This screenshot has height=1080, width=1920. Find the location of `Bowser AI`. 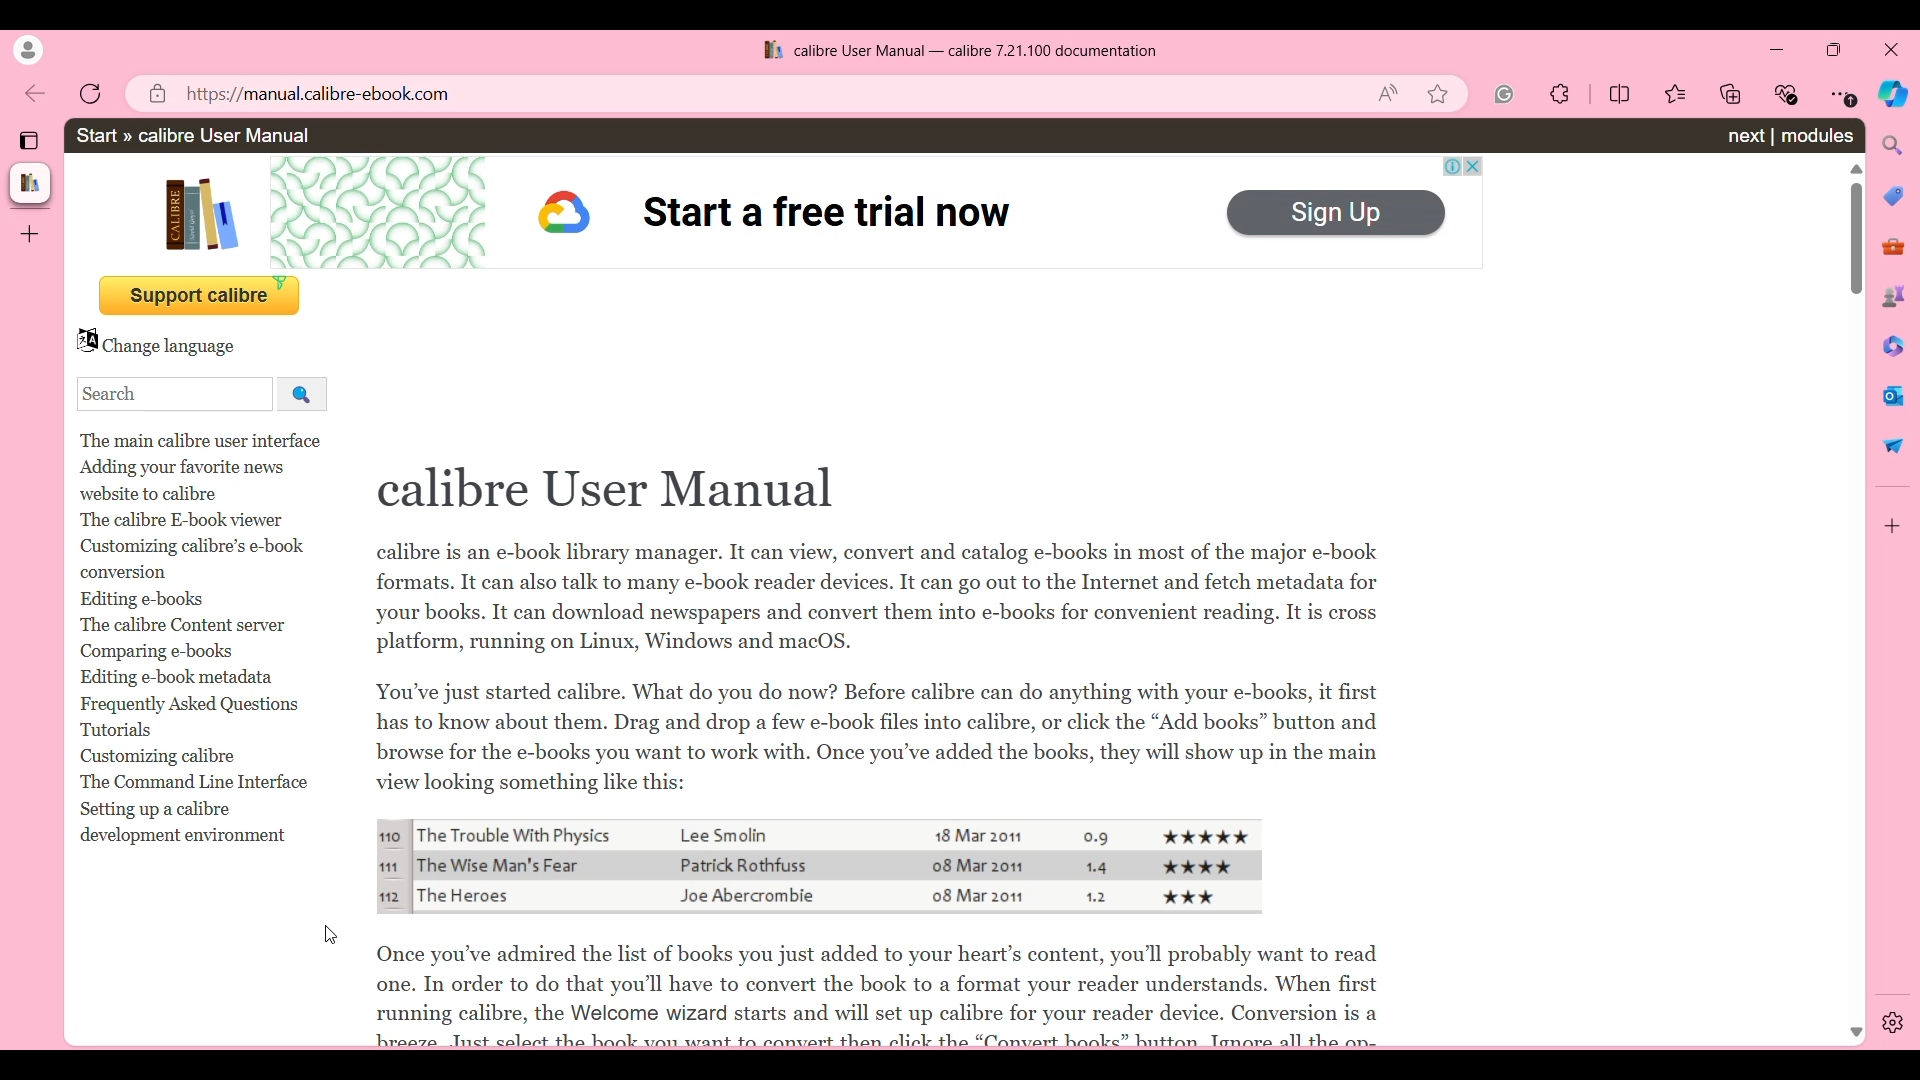

Bowser AI is located at coordinates (1893, 94).